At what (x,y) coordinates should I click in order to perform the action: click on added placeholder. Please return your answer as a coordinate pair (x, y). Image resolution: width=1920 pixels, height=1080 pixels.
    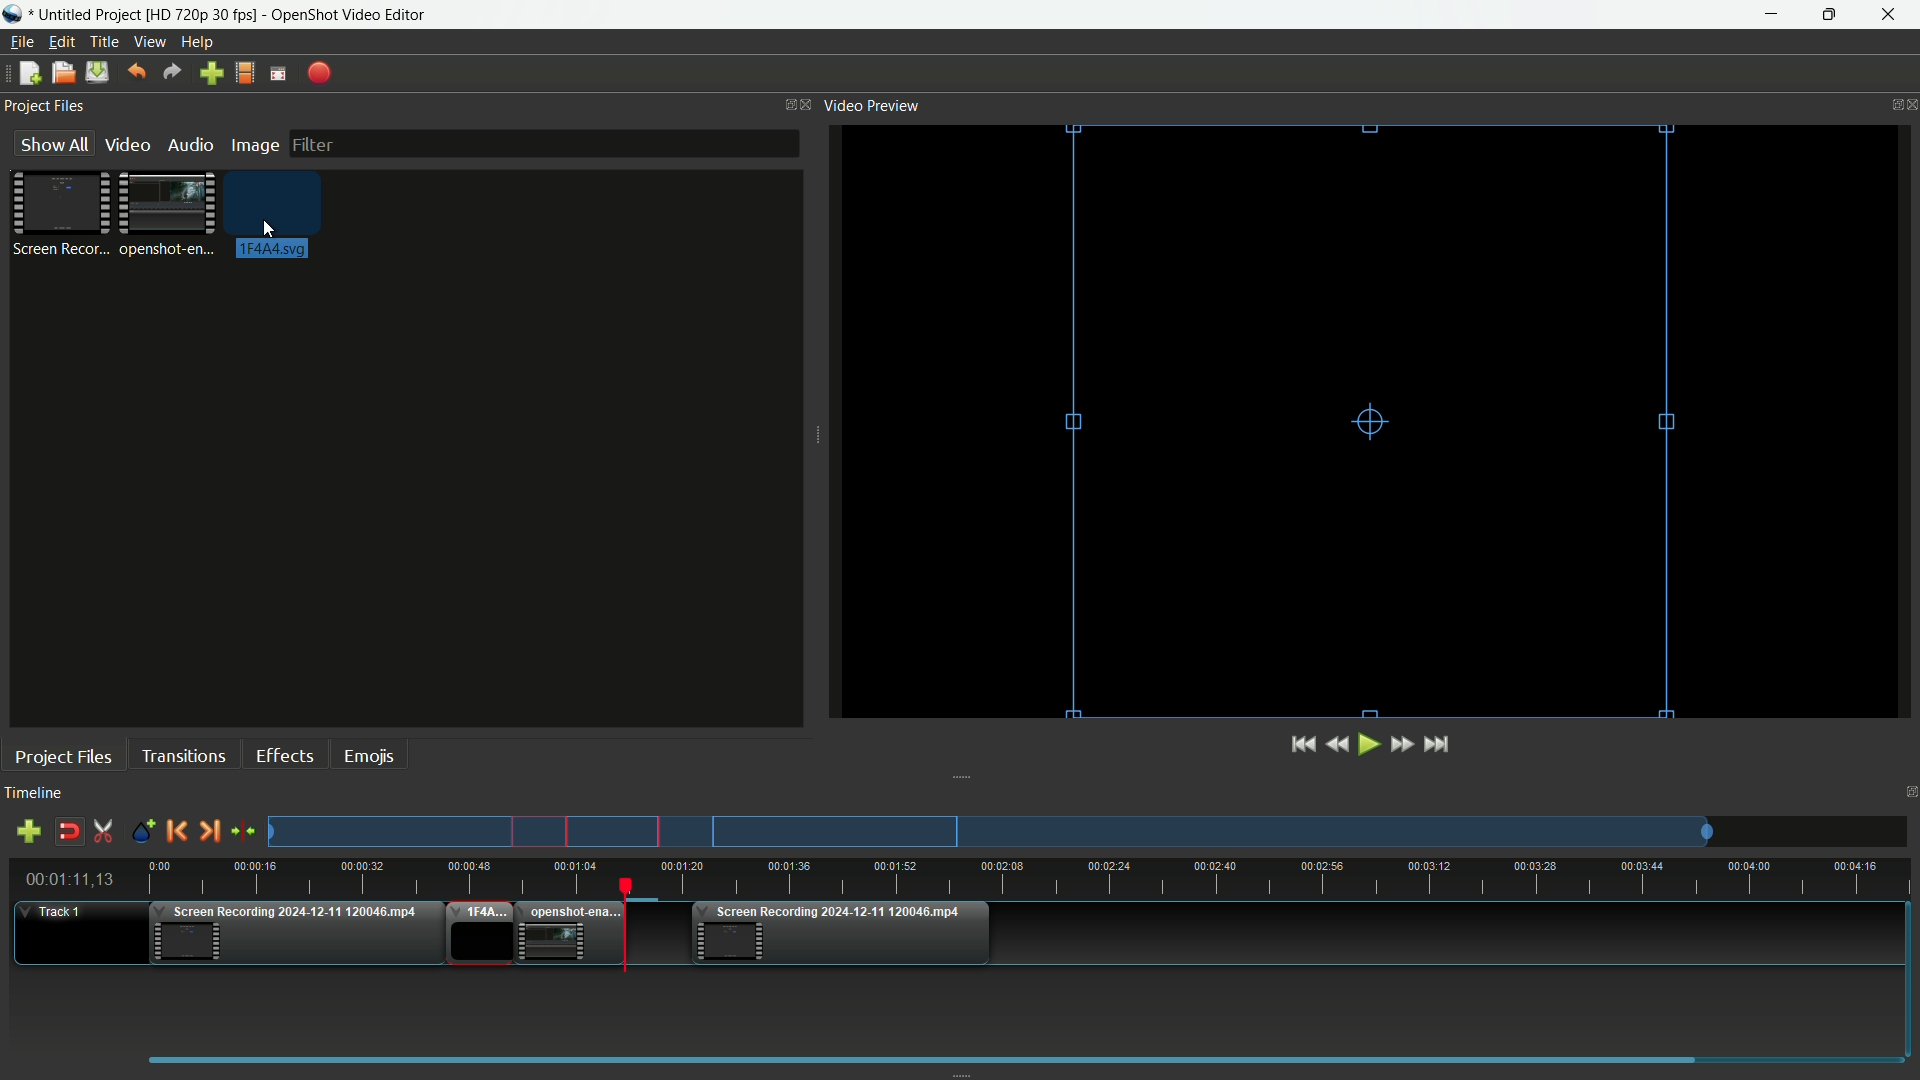
    Looking at the image, I should click on (479, 935).